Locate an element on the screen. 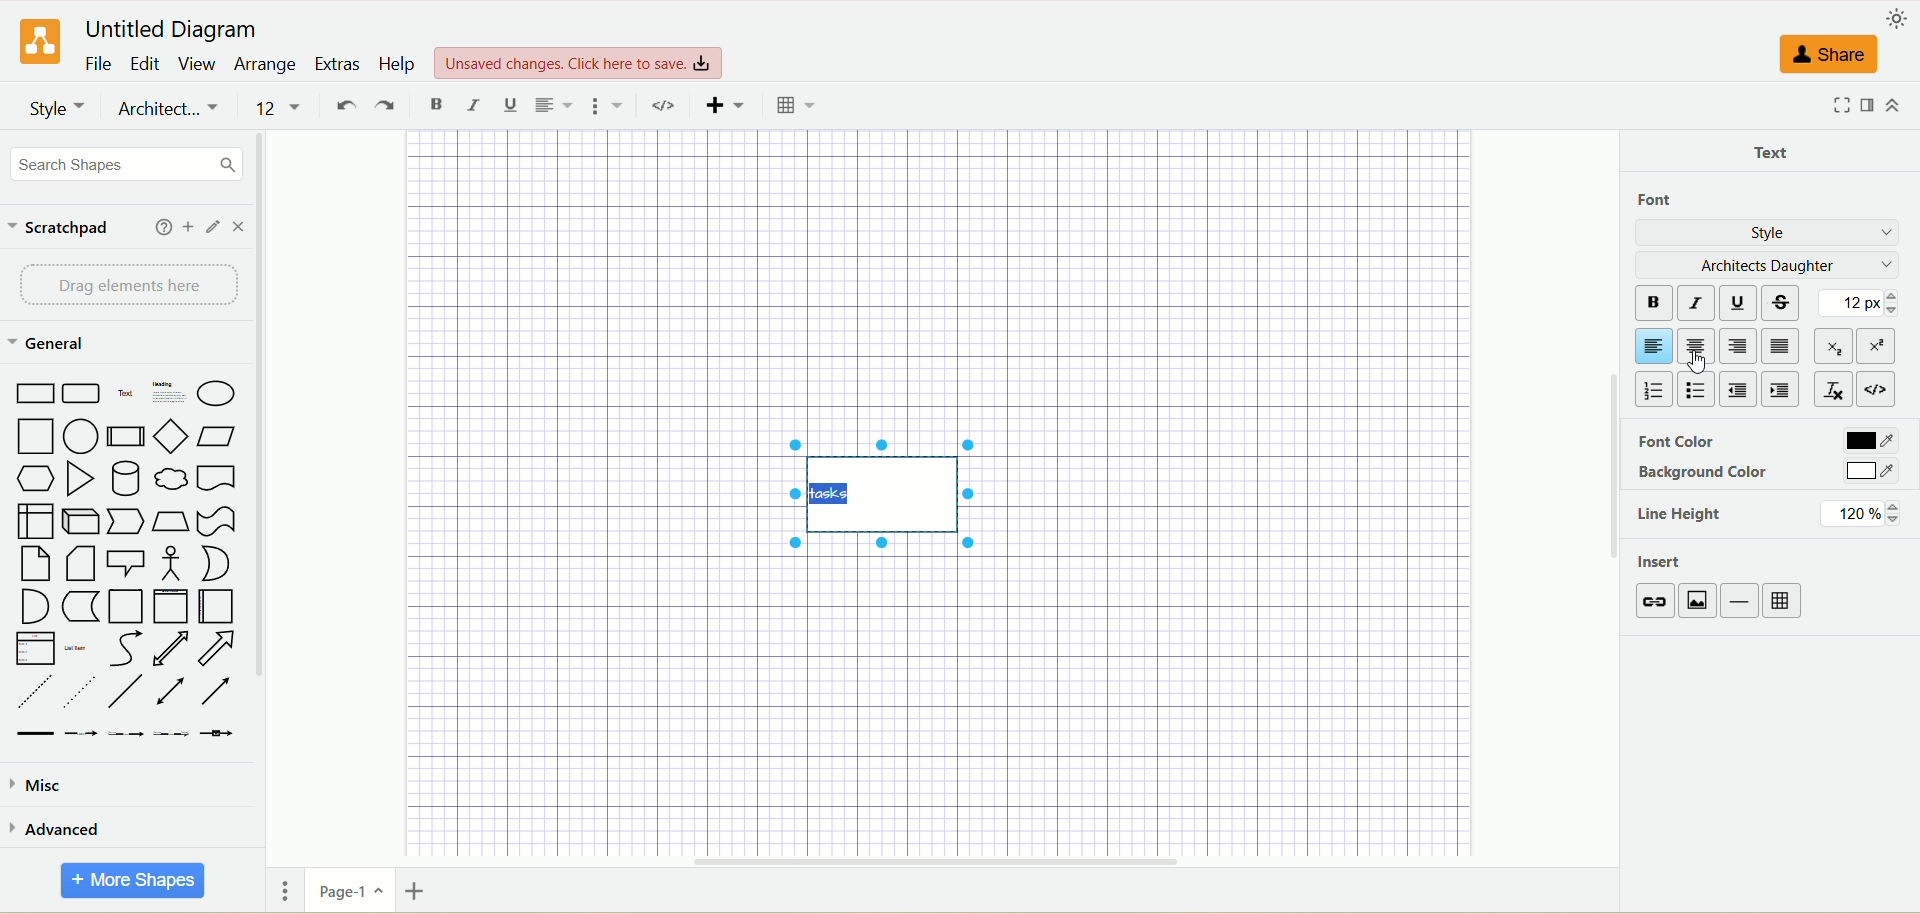  vertical scroll bar is located at coordinates (267, 496).